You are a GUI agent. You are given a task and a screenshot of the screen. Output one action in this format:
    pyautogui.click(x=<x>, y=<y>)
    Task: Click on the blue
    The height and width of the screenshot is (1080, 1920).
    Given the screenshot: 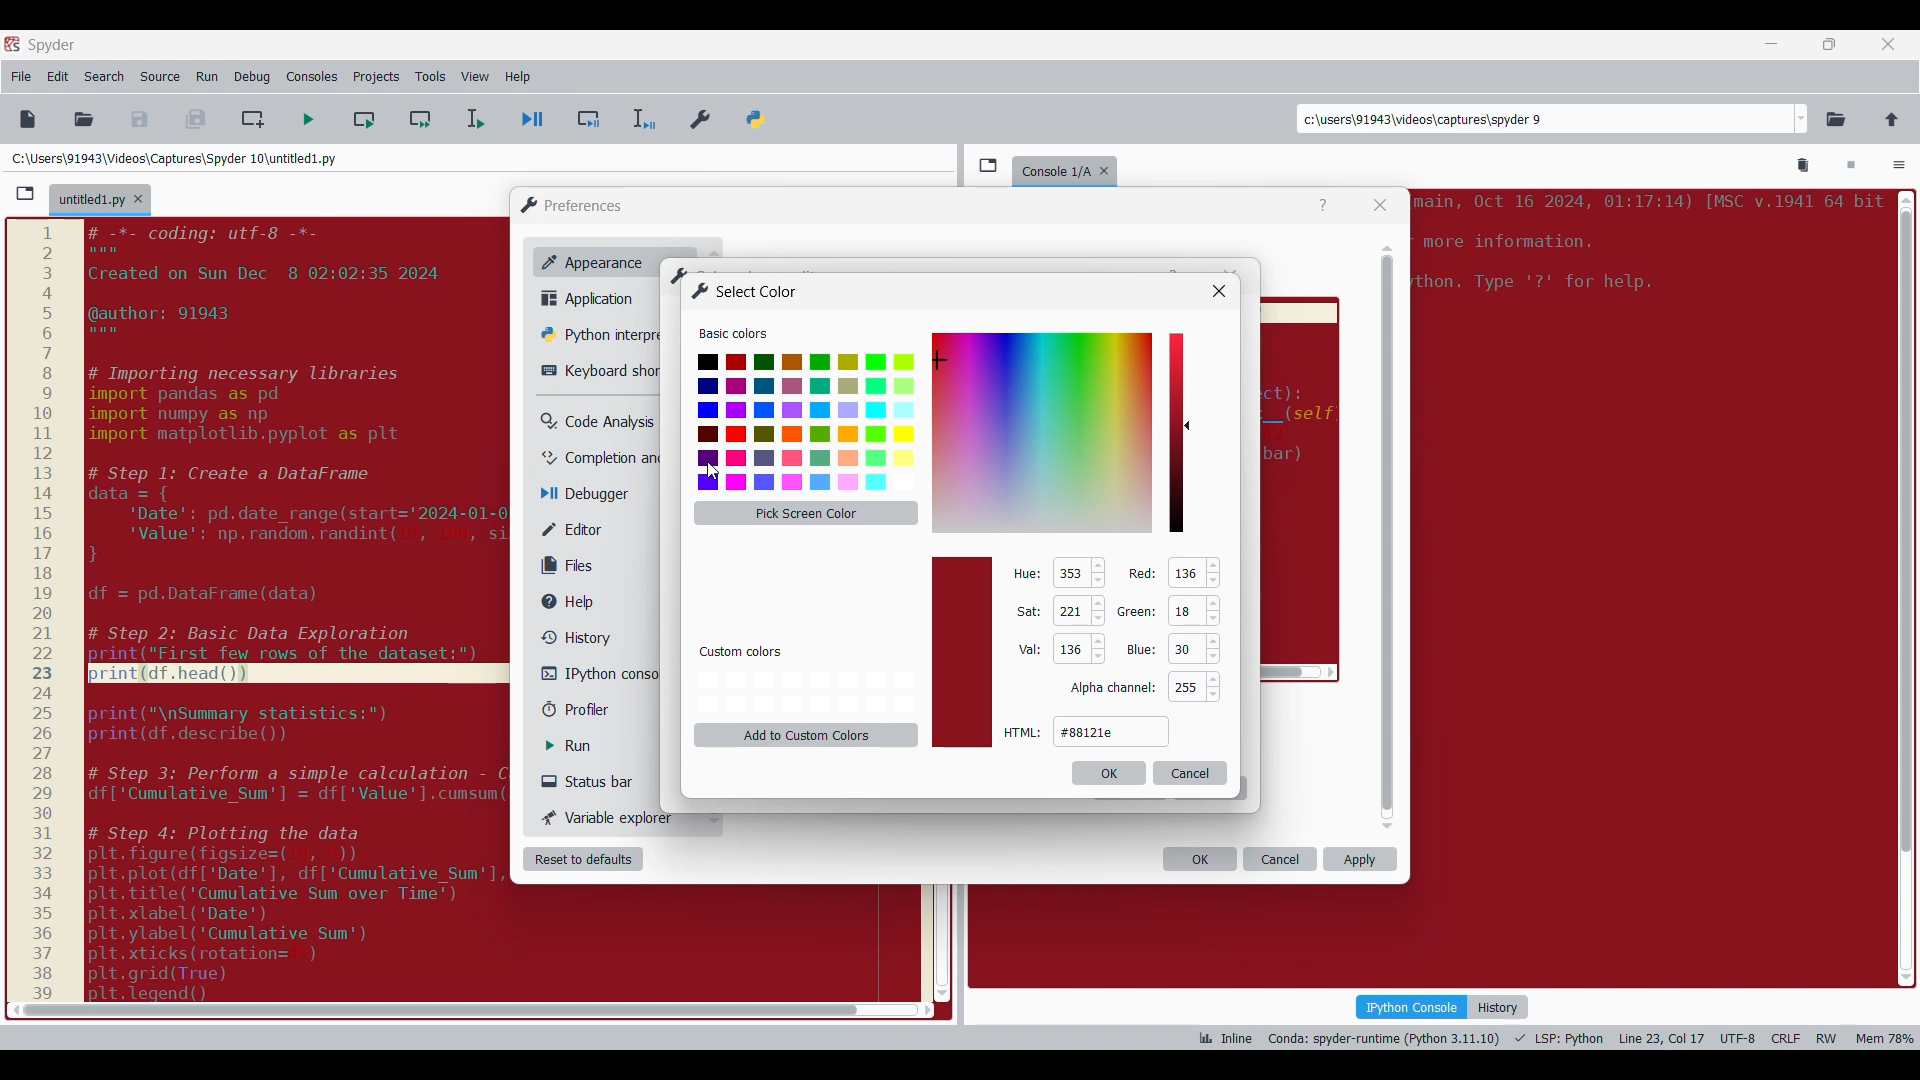 What is the action you would take?
    pyautogui.click(x=1139, y=651)
    